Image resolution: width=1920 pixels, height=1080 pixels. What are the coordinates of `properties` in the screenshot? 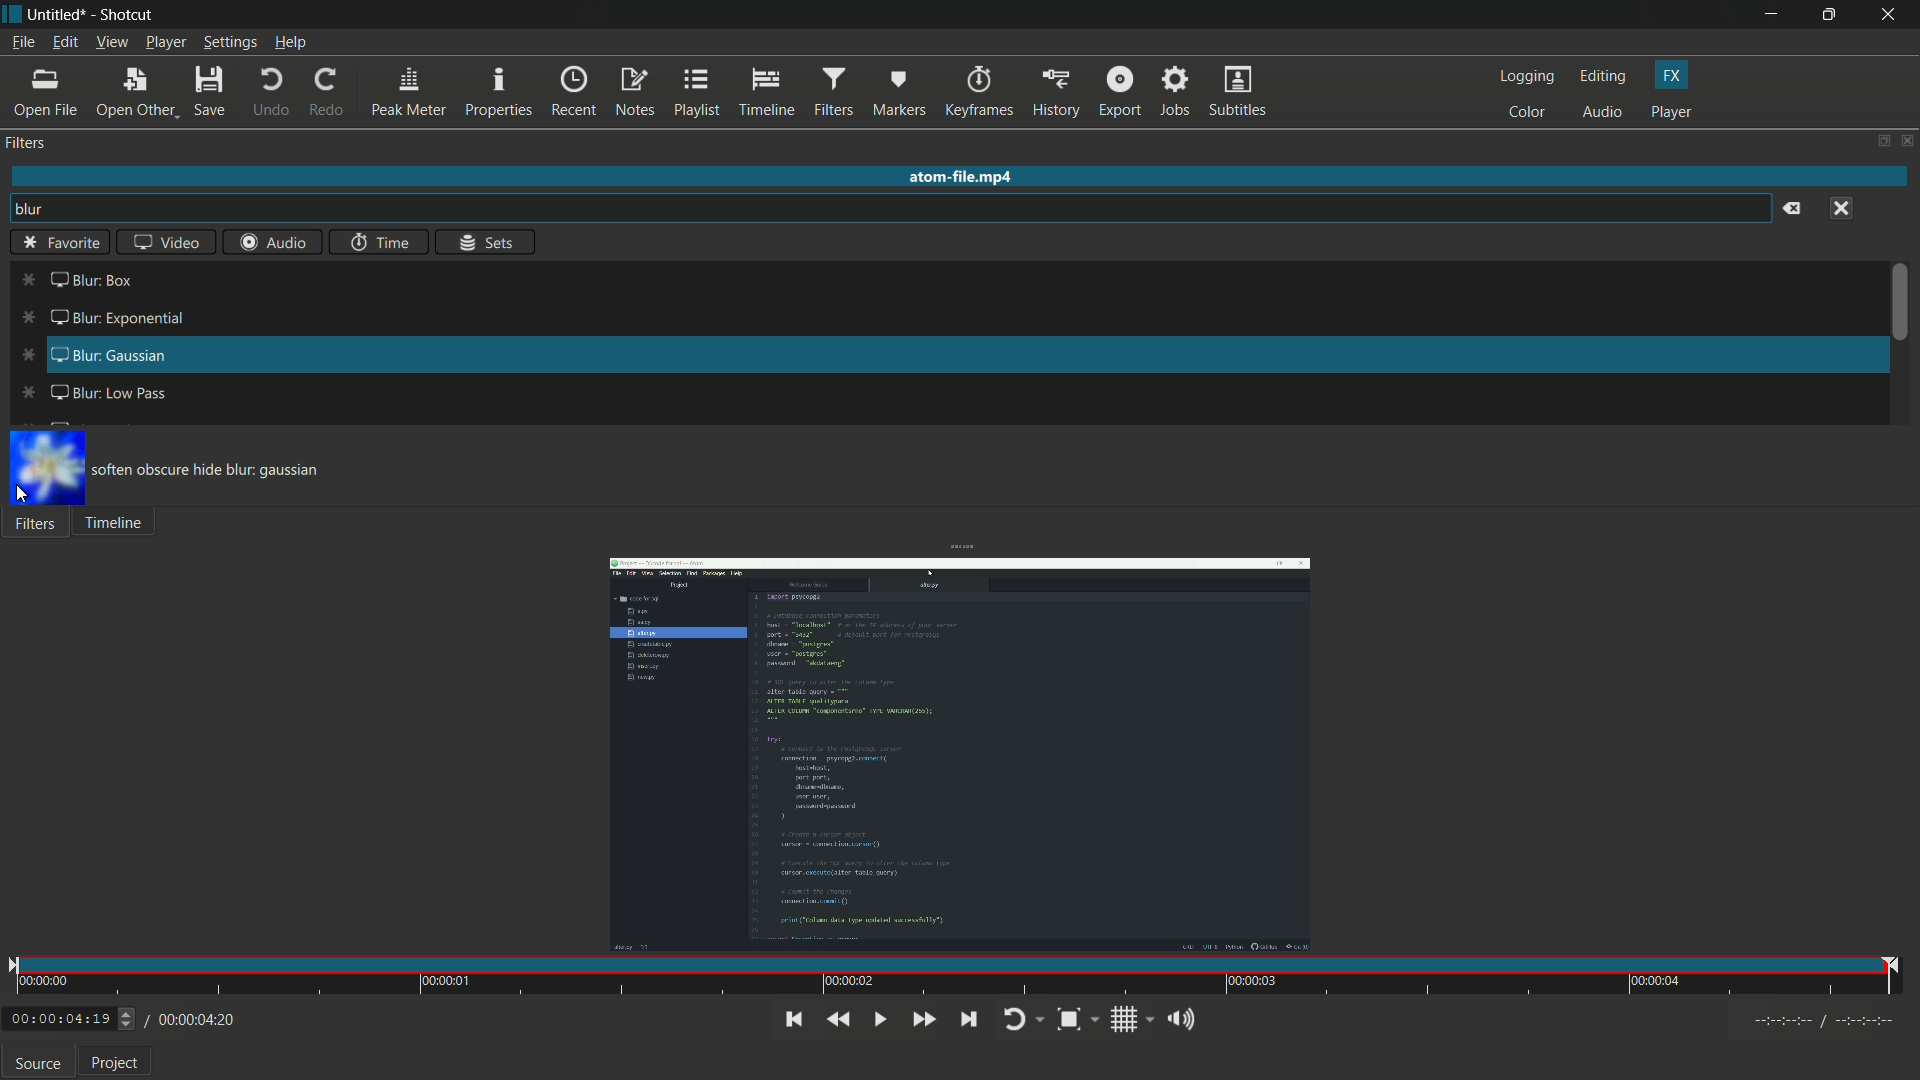 It's located at (497, 93).